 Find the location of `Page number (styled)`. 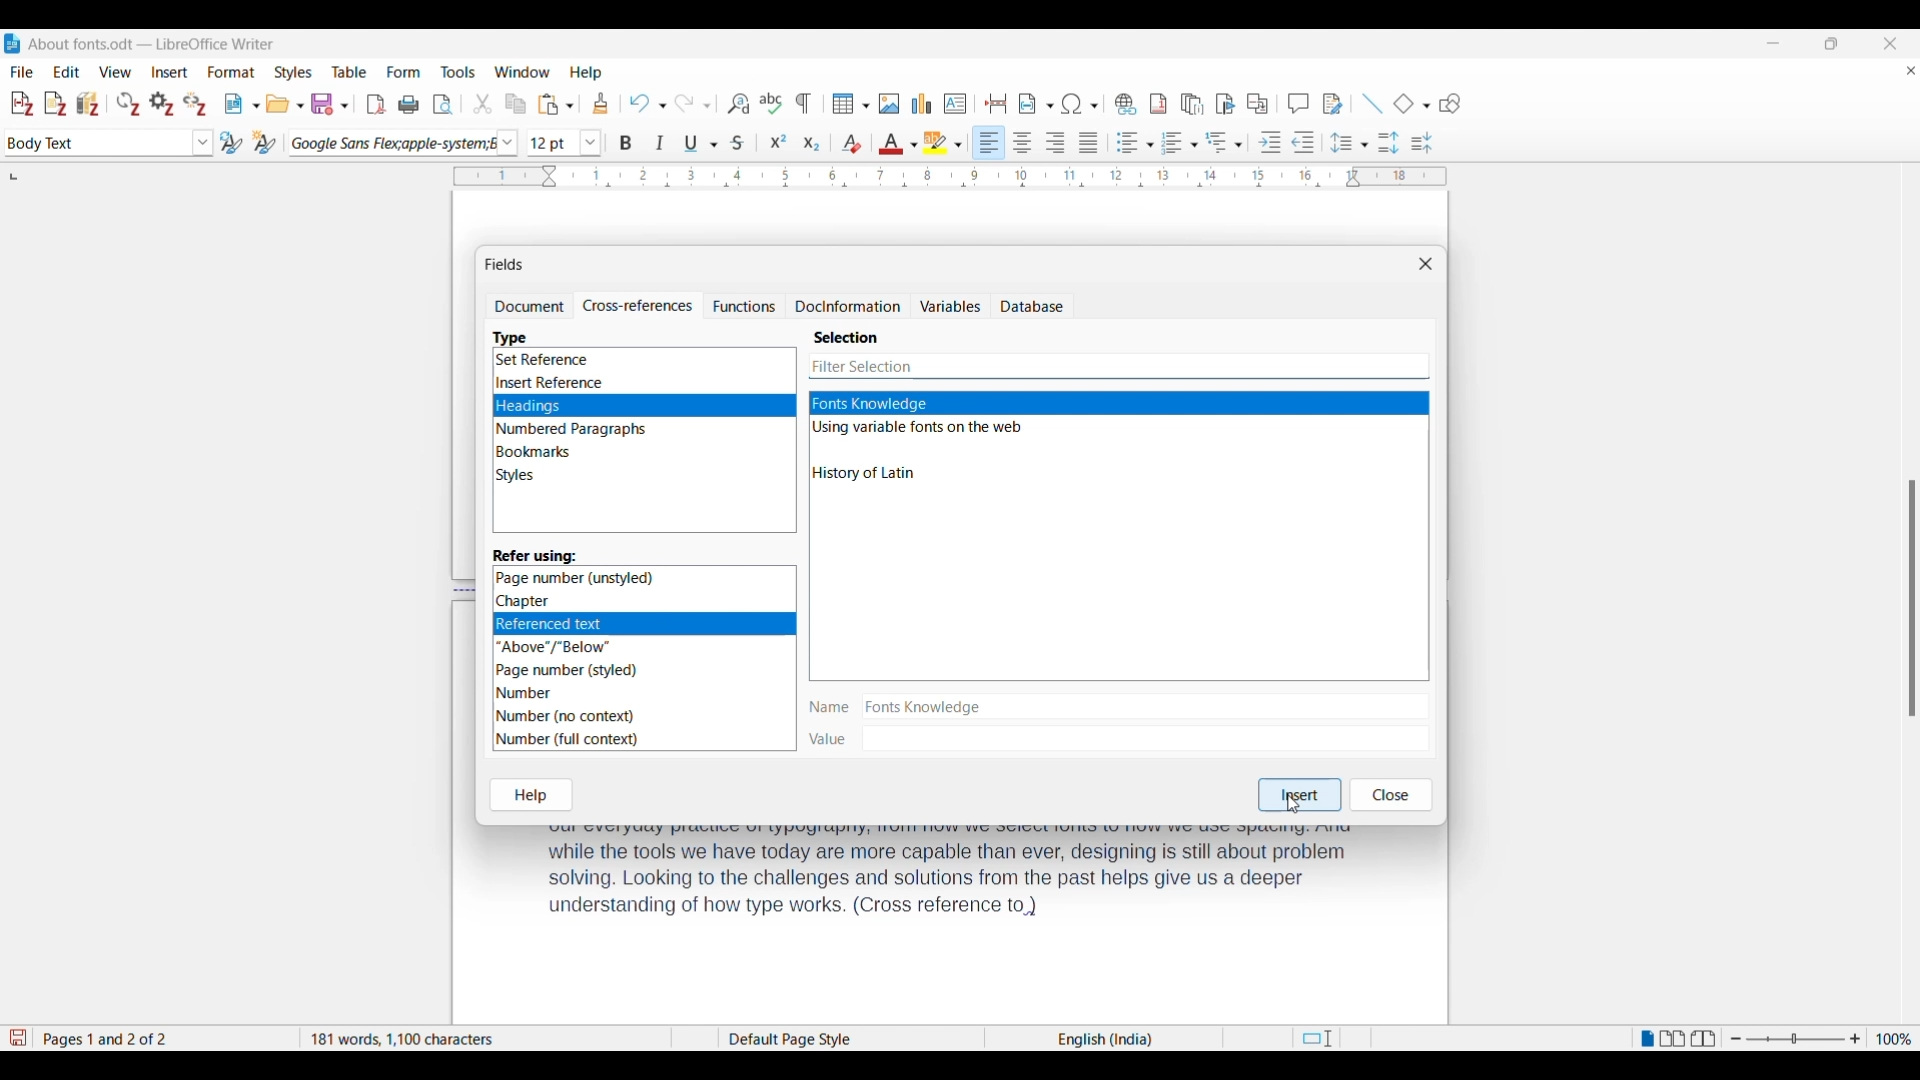

Page number (styled) is located at coordinates (569, 669).